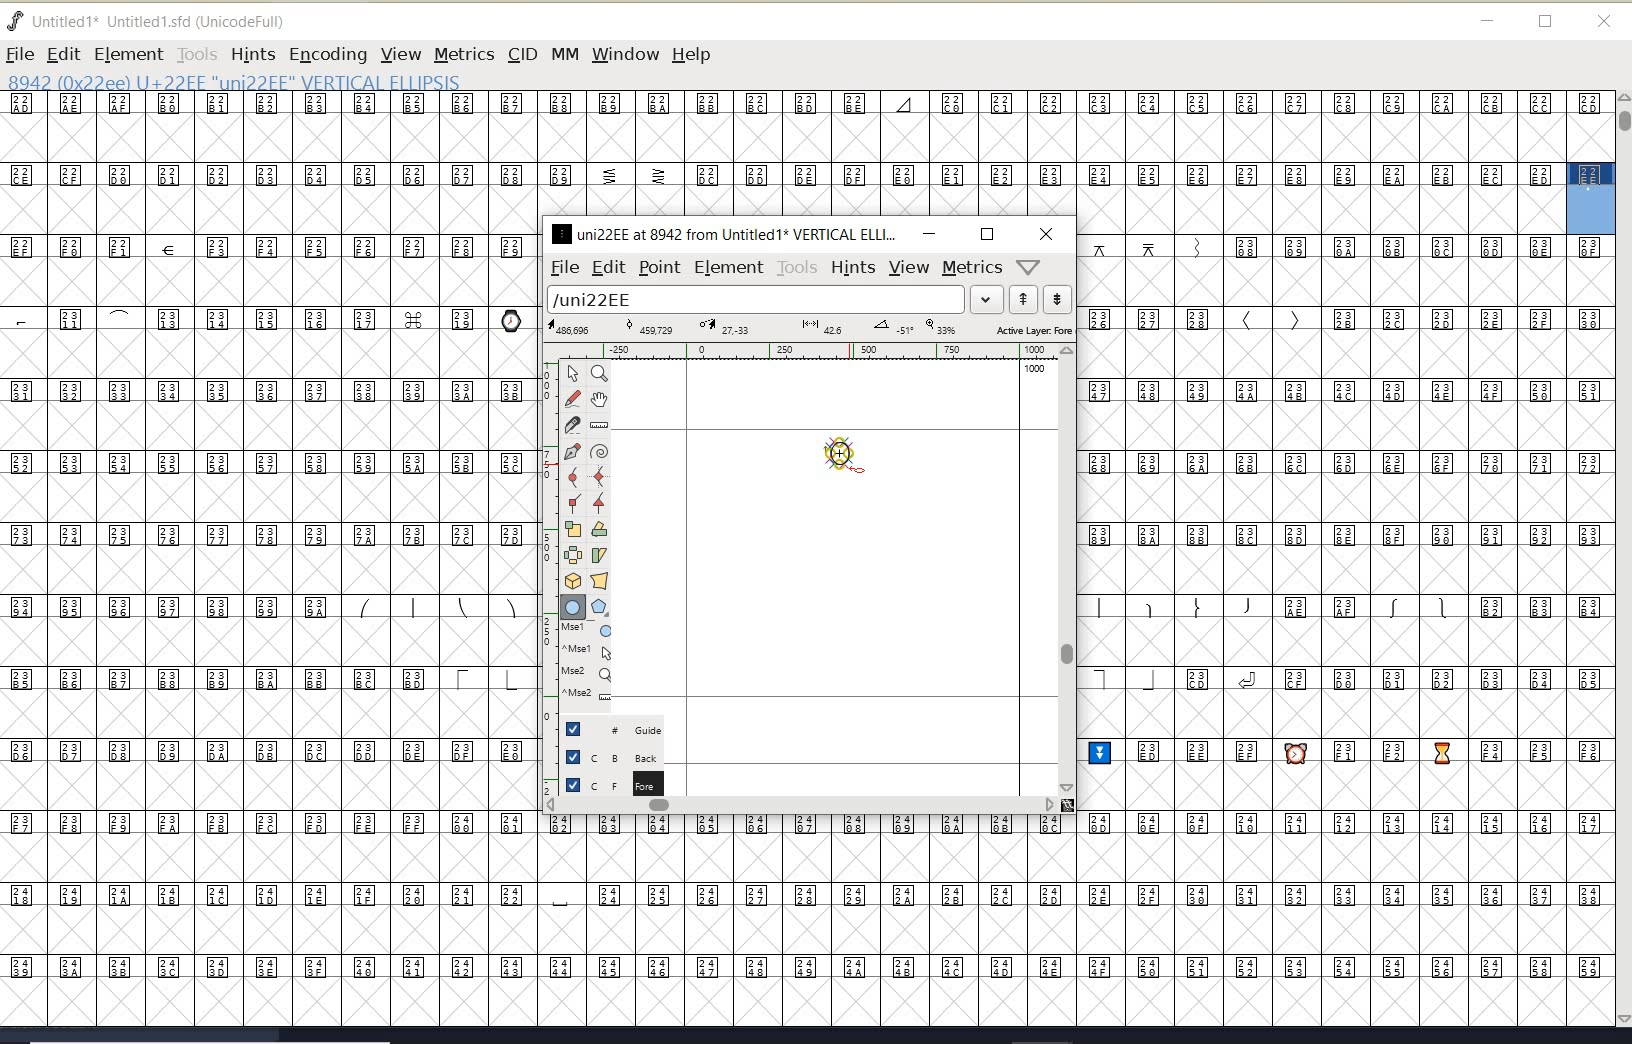 This screenshot has width=1632, height=1044. What do you see at coordinates (658, 268) in the screenshot?
I see `point` at bounding box center [658, 268].